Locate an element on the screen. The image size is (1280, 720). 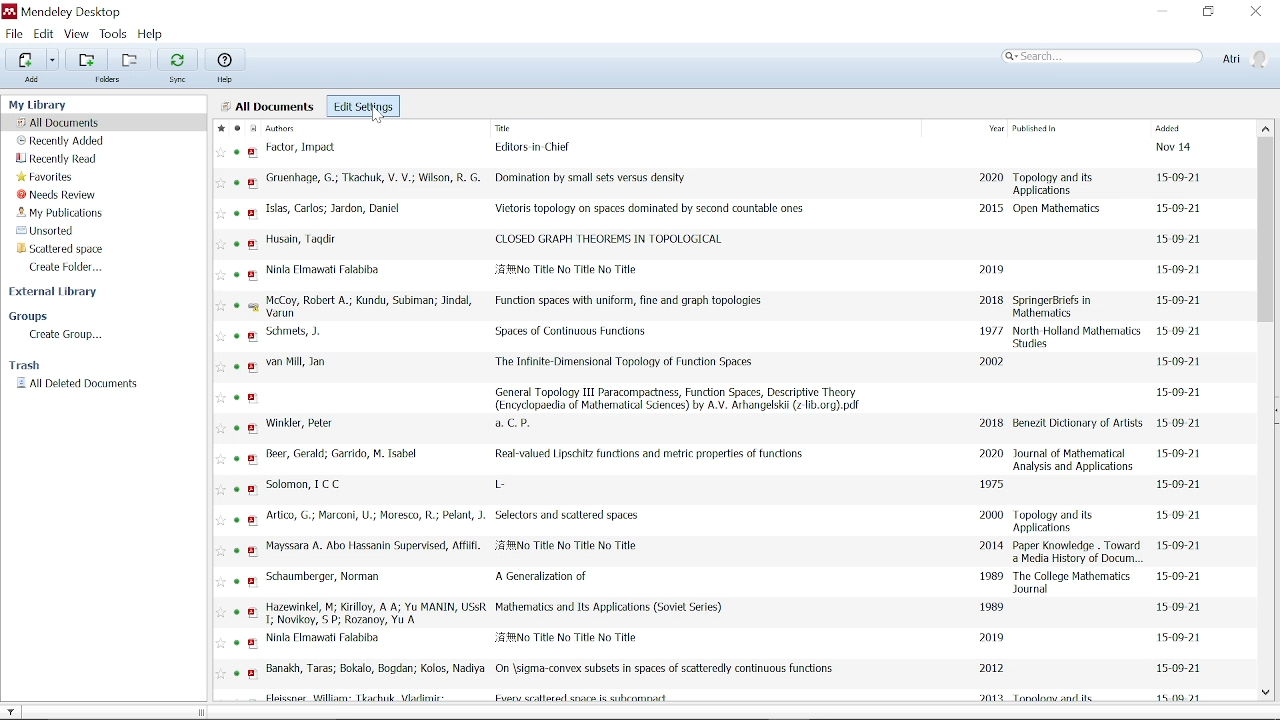
Edit settings is located at coordinates (363, 106).